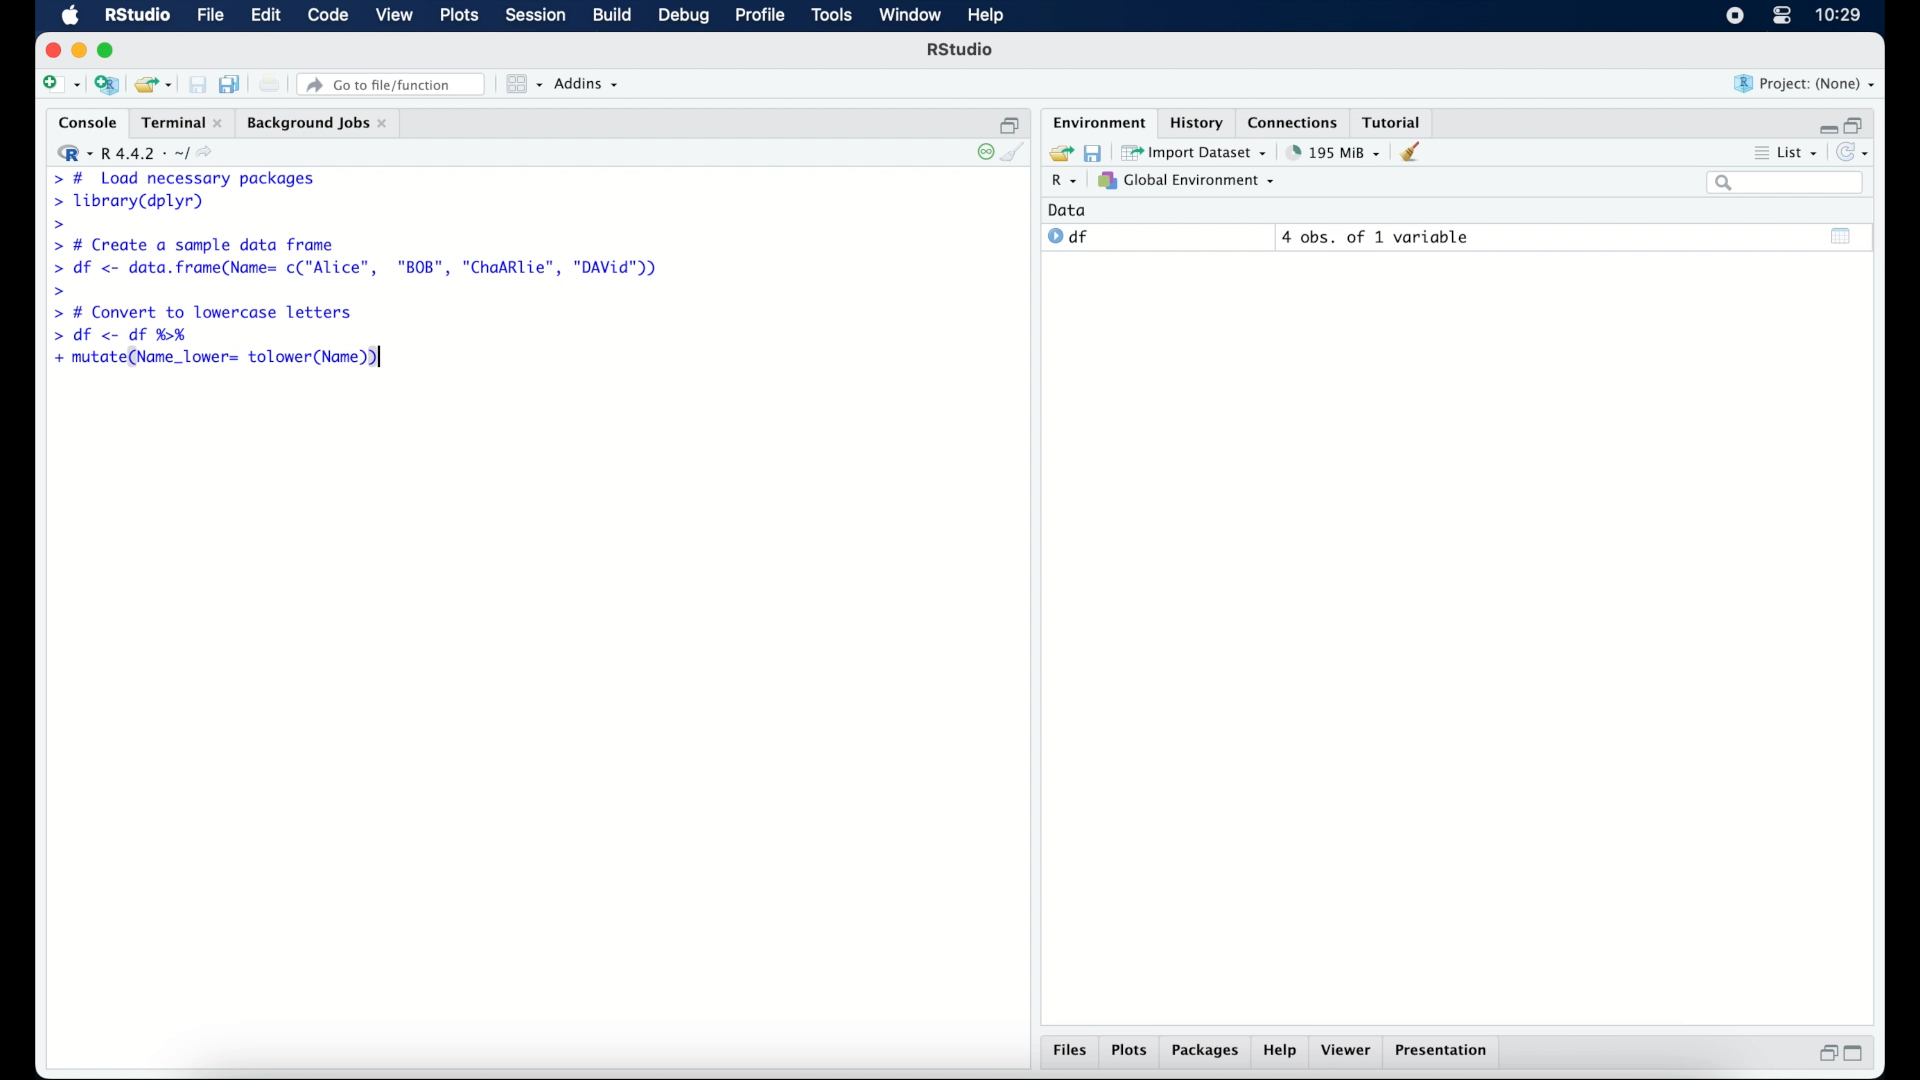 The height and width of the screenshot is (1080, 1920). I want to click on background jobs, so click(317, 123).